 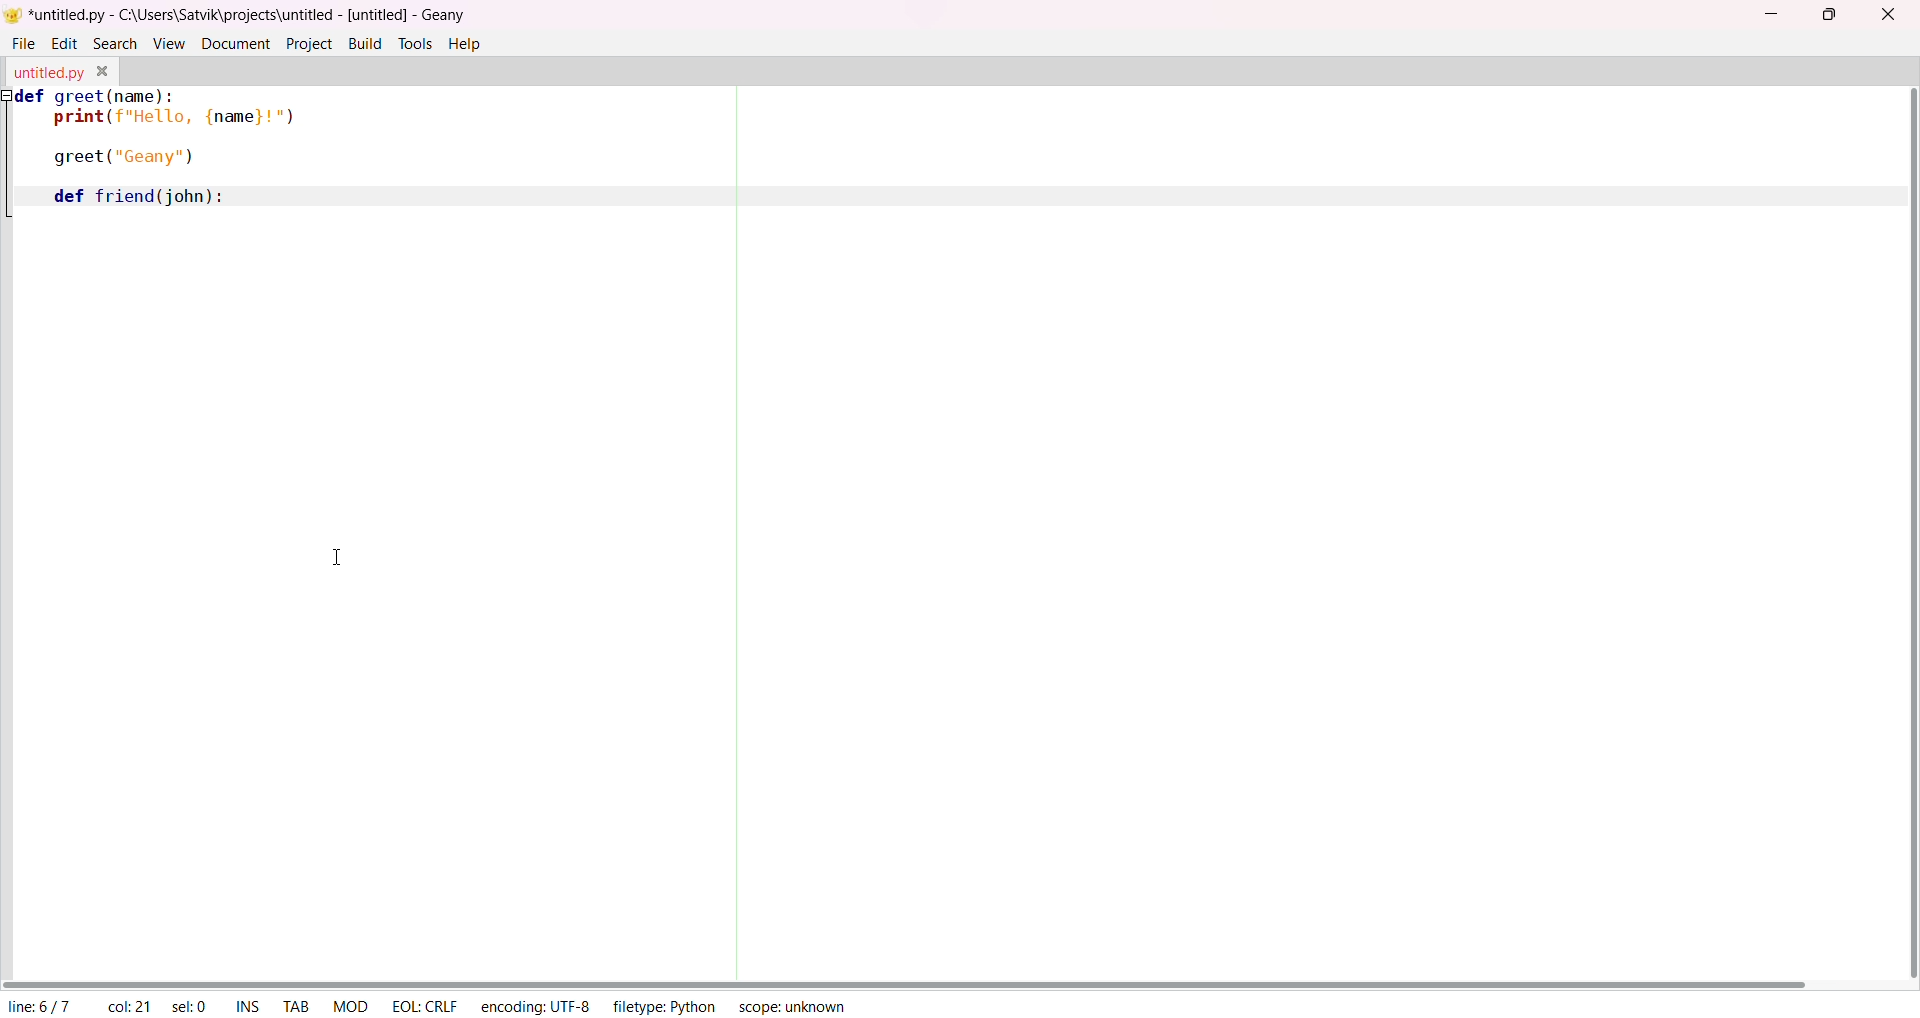 I want to click on project, so click(x=308, y=42).